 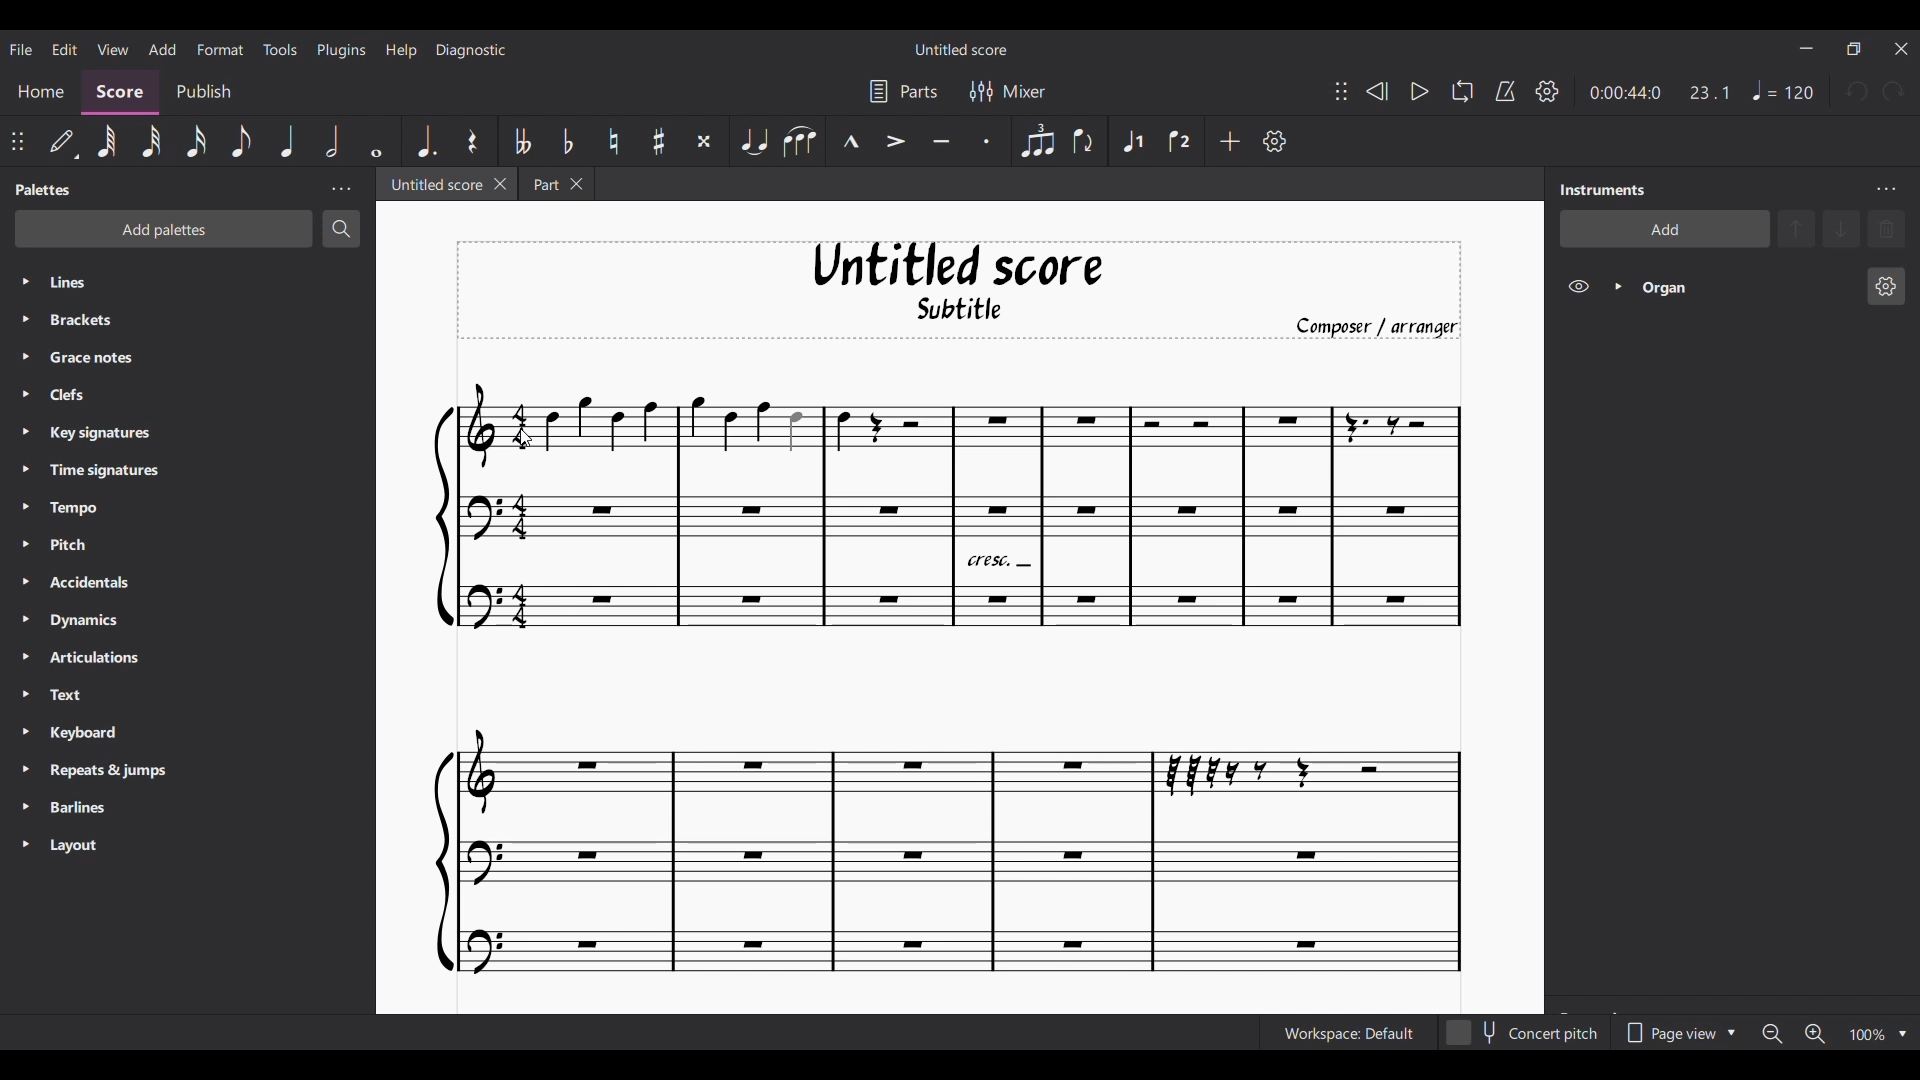 What do you see at coordinates (1341, 91) in the screenshot?
I see `Change position of toolbar attached` at bounding box center [1341, 91].